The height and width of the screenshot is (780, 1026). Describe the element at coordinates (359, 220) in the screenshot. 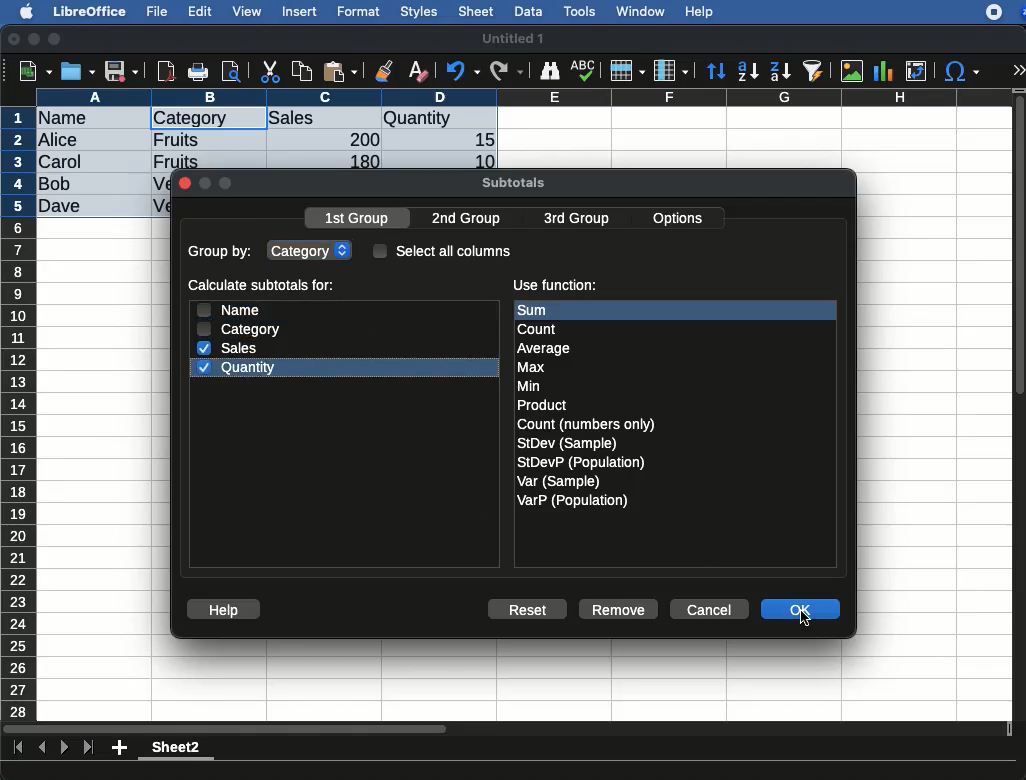

I see `1st group` at that location.